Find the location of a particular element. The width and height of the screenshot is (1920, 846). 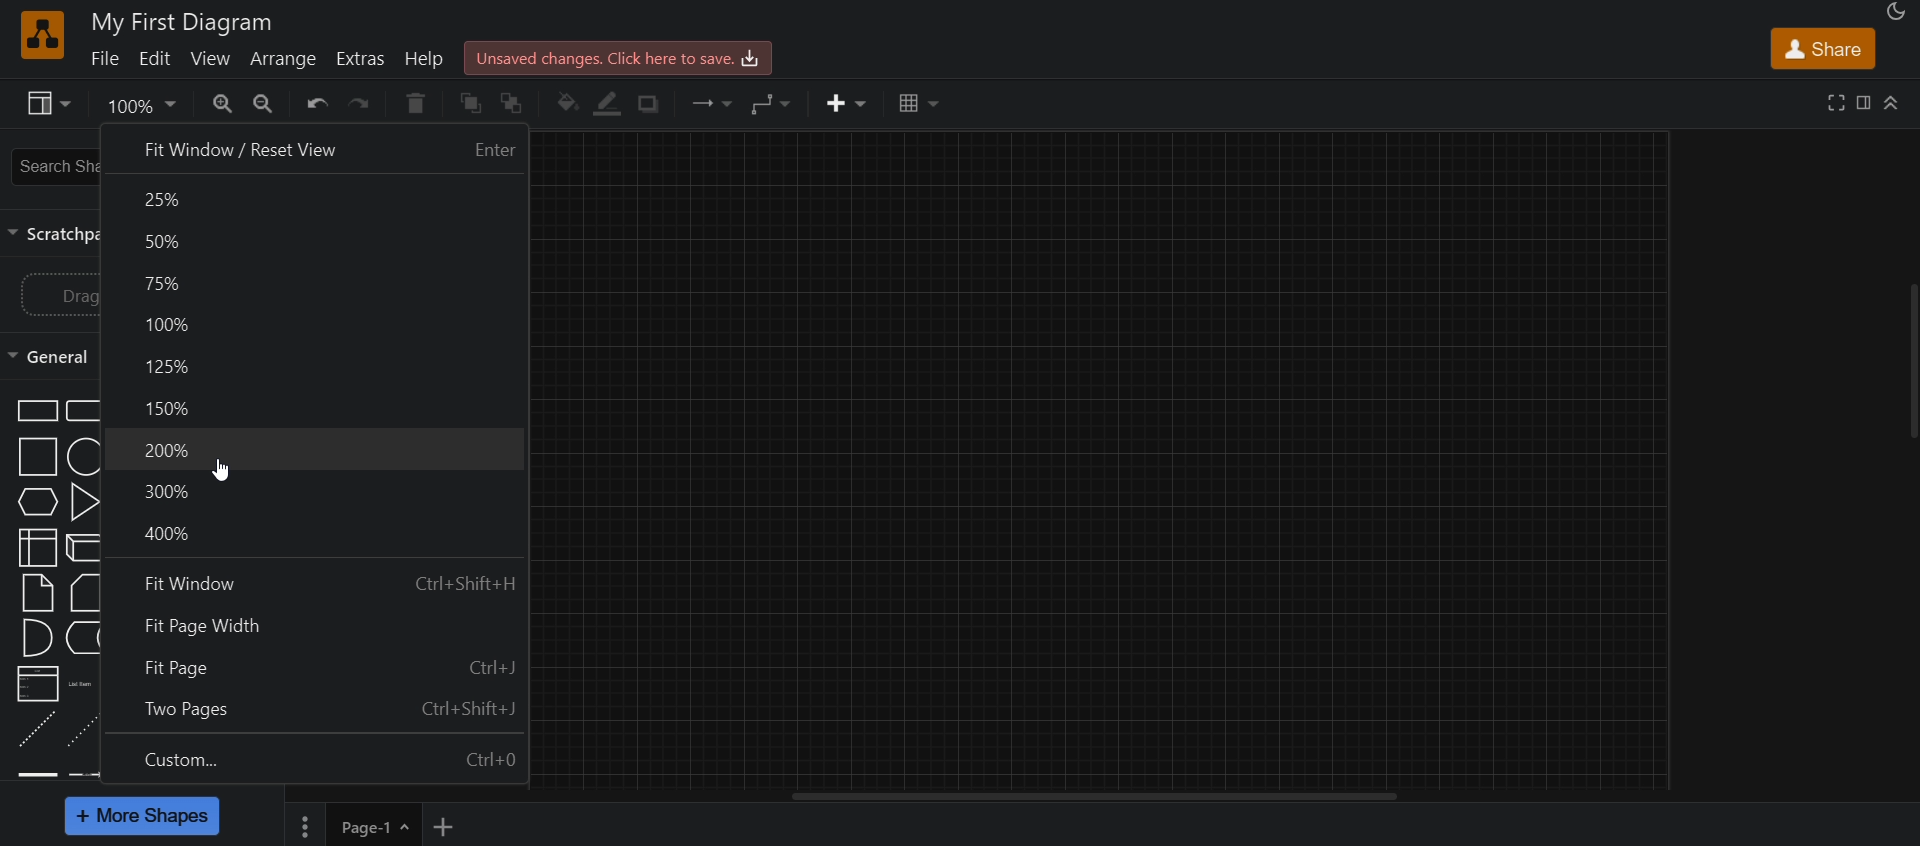

cursor is located at coordinates (221, 471).